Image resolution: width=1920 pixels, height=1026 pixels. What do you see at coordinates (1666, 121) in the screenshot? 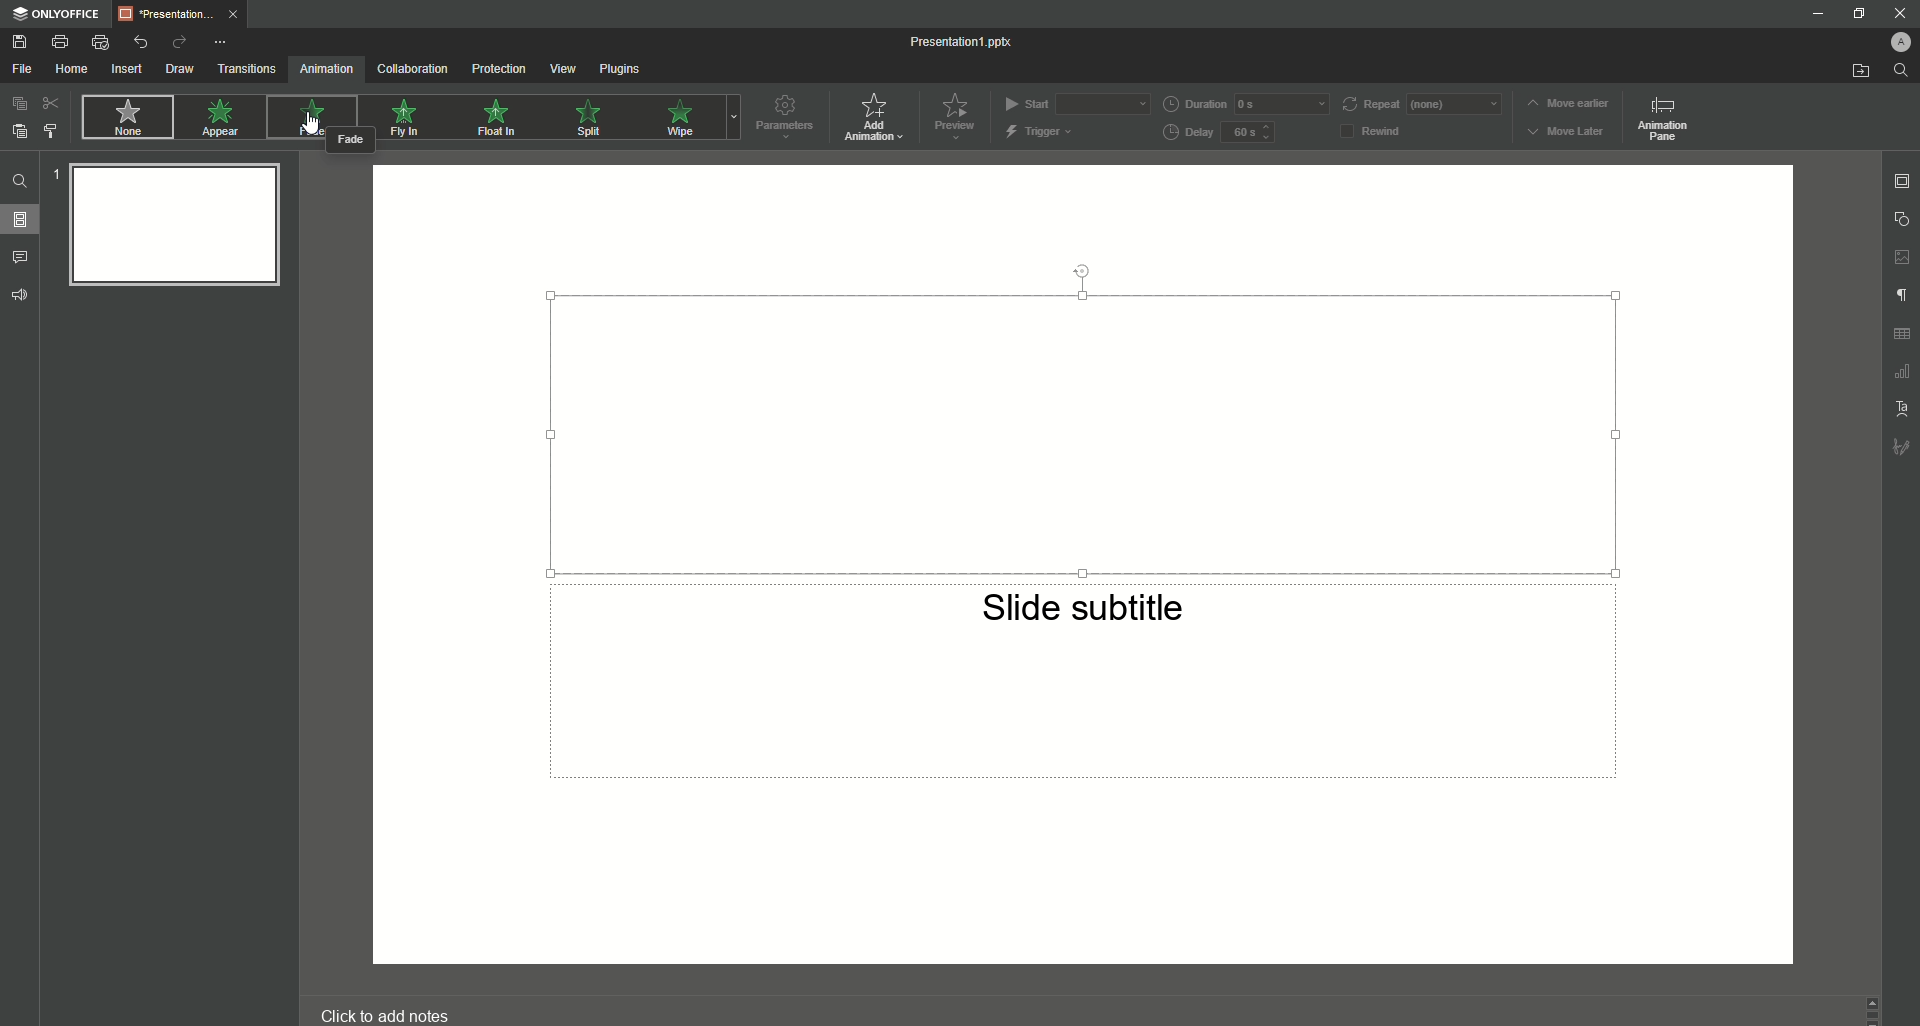
I see `Animation Pane` at bounding box center [1666, 121].